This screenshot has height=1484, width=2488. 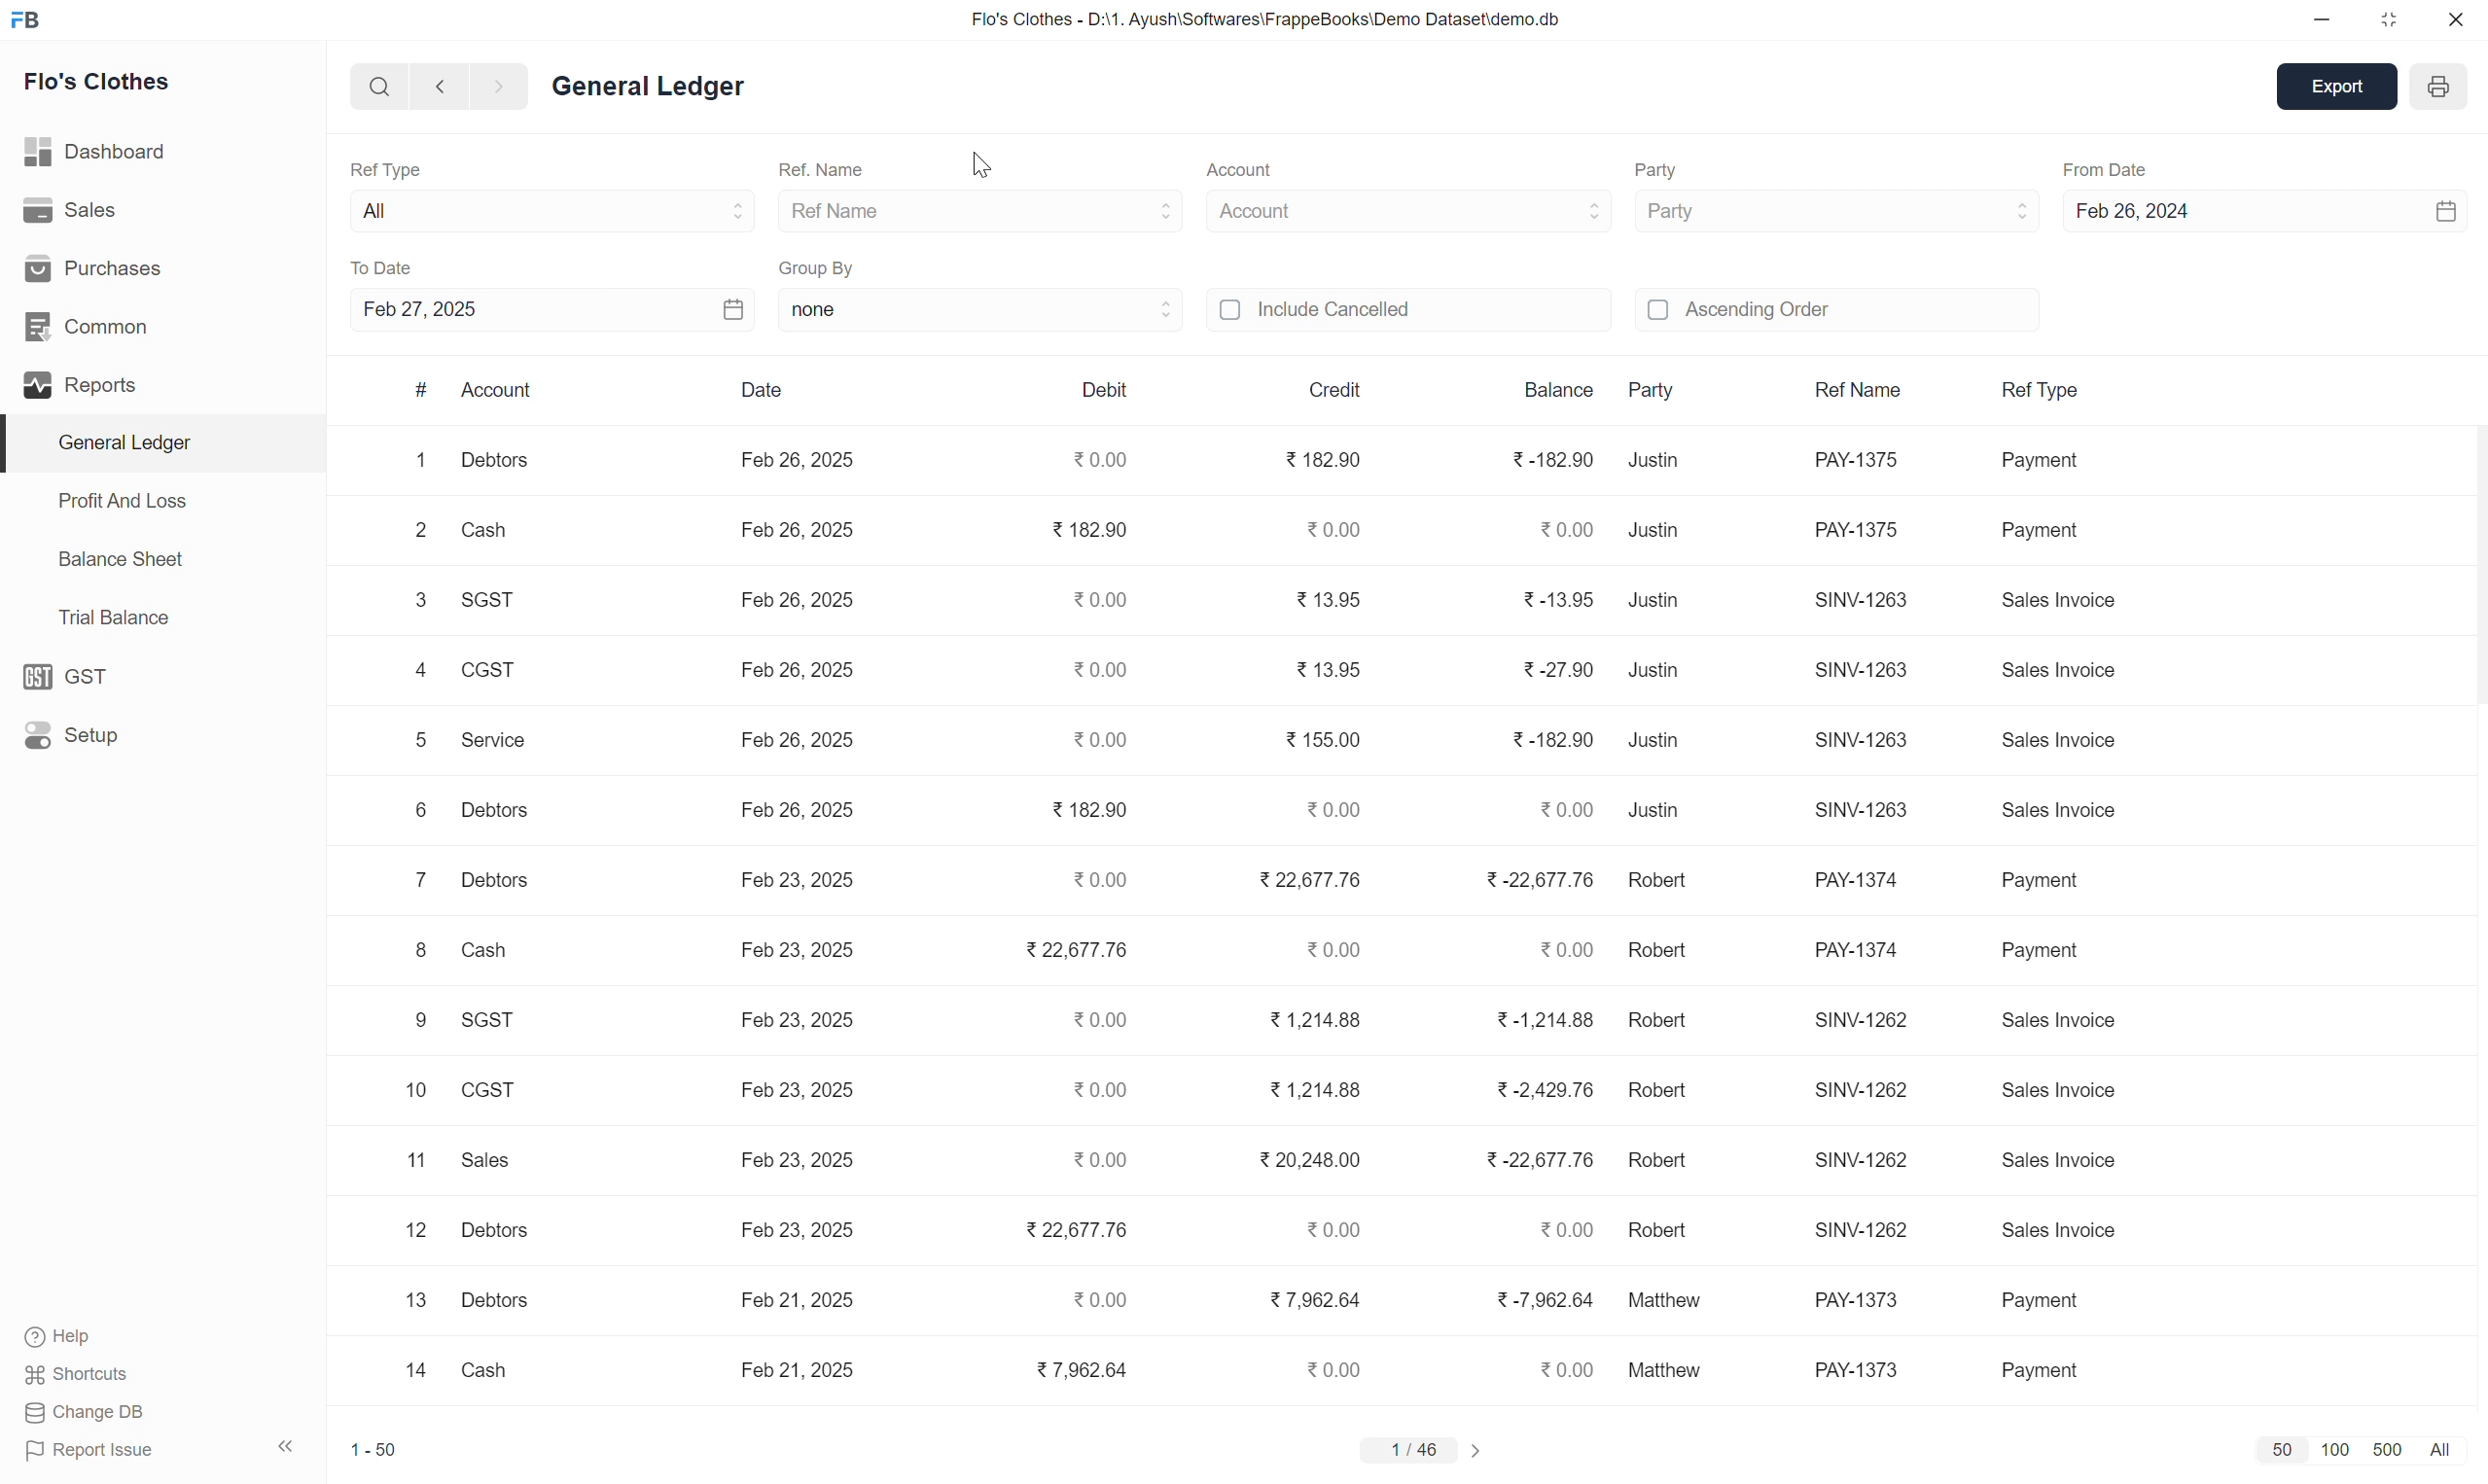 What do you see at coordinates (1080, 1229) in the screenshot?
I see `22,677.76` at bounding box center [1080, 1229].